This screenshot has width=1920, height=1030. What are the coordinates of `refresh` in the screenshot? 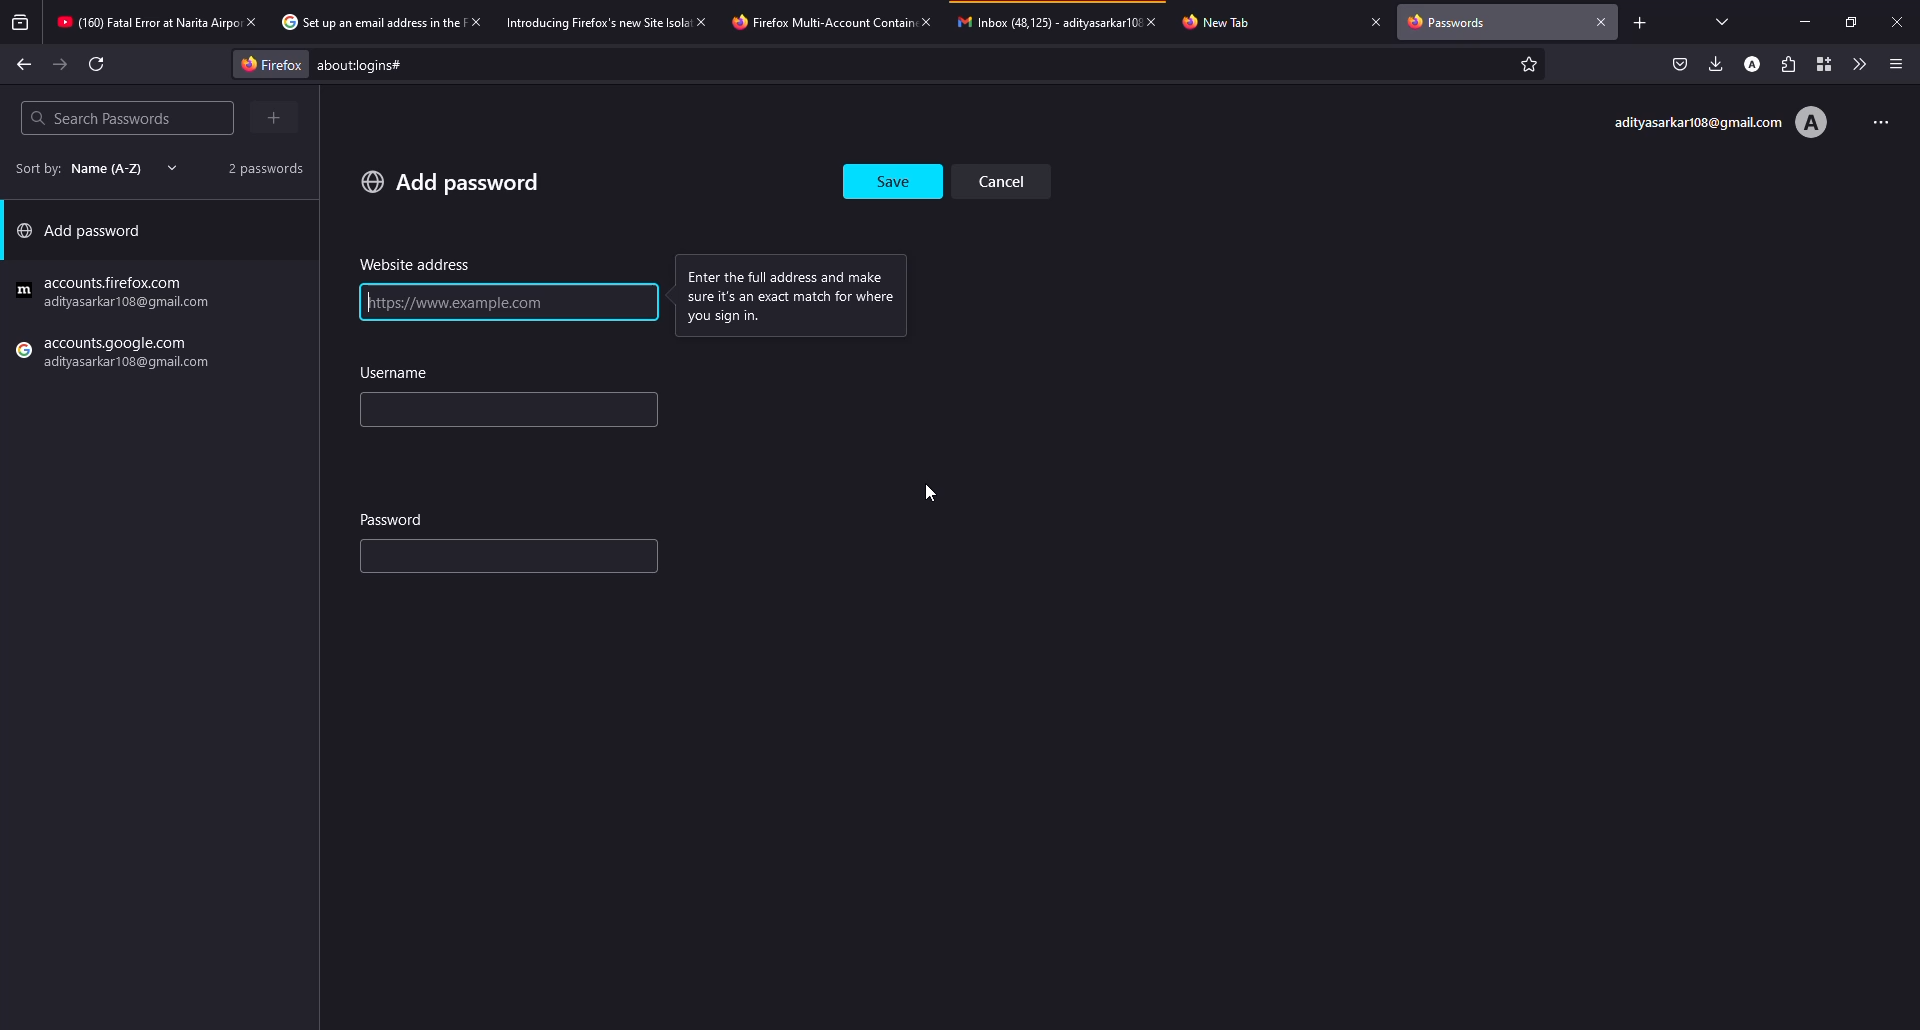 It's located at (98, 64).